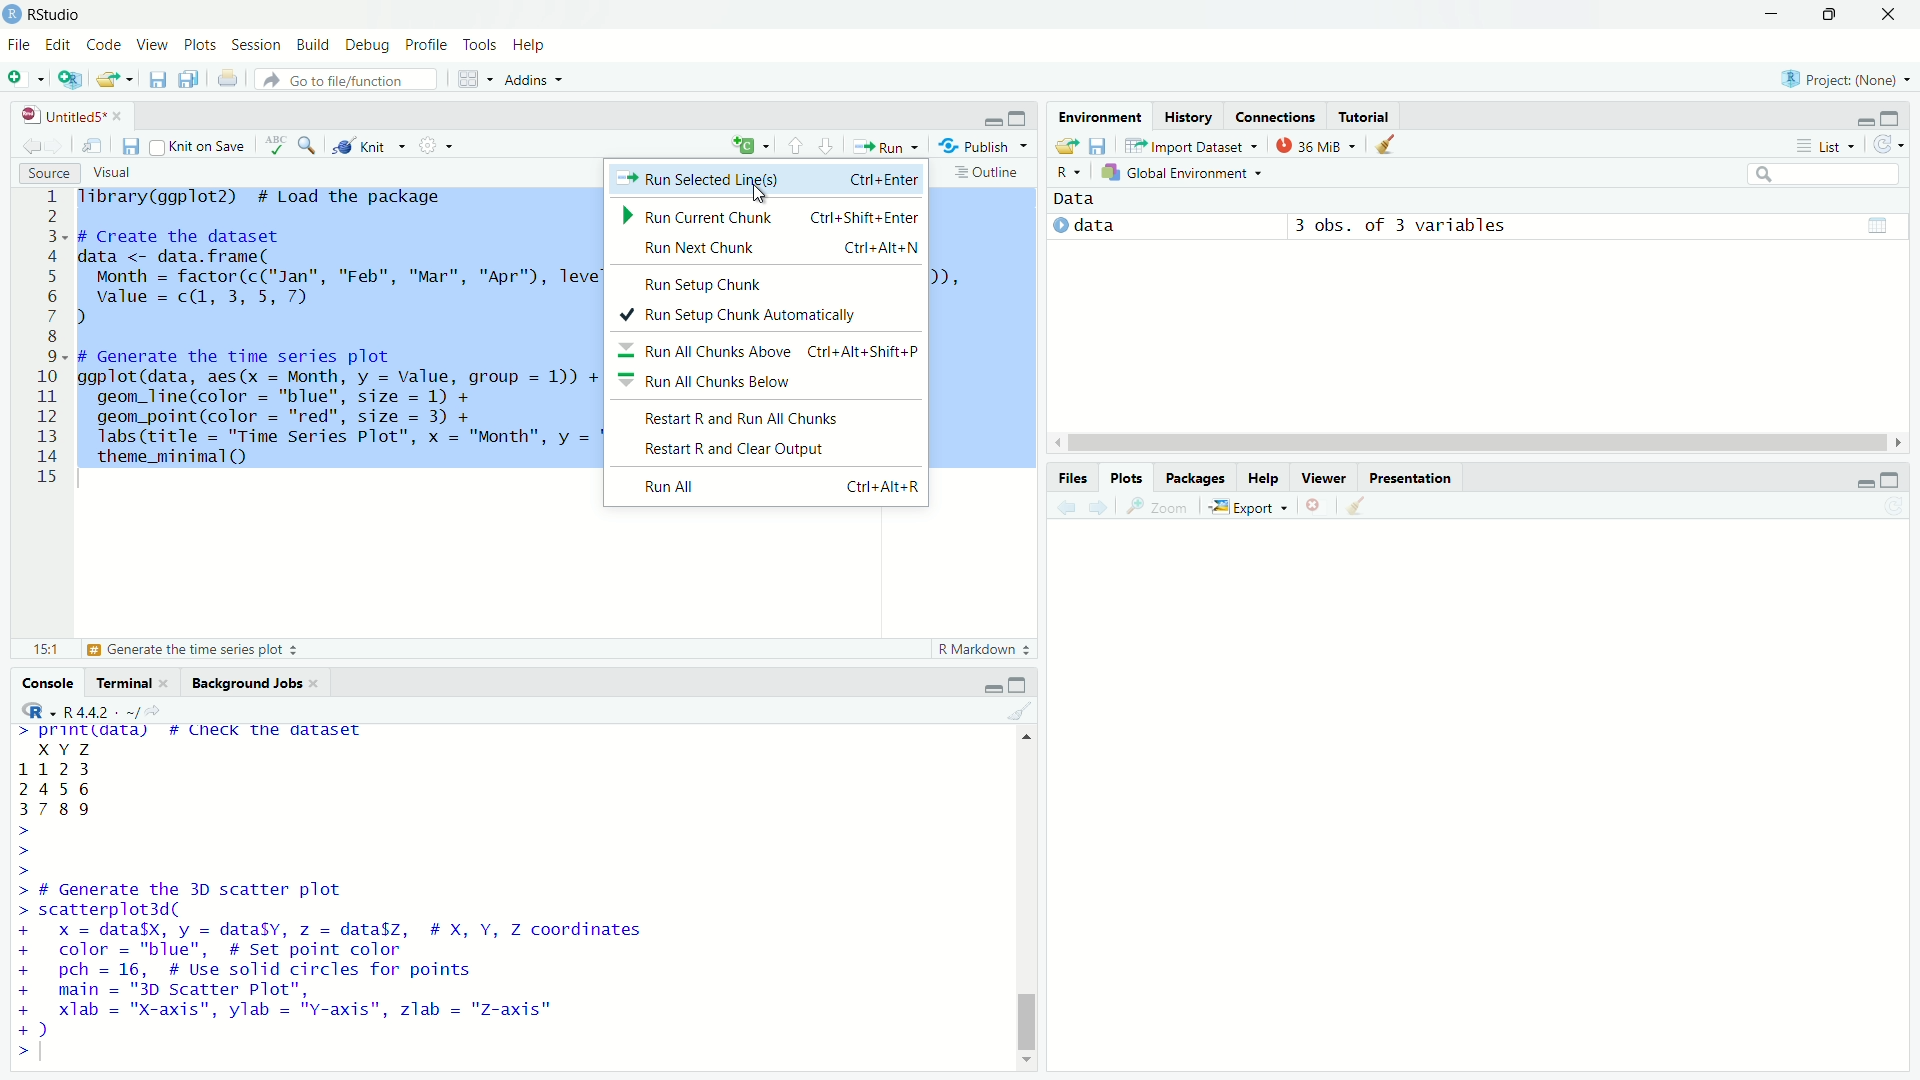 The width and height of the screenshot is (1920, 1080). What do you see at coordinates (538, 79) in the screenshot?
I see `addins` at bounding box center [538, 79].